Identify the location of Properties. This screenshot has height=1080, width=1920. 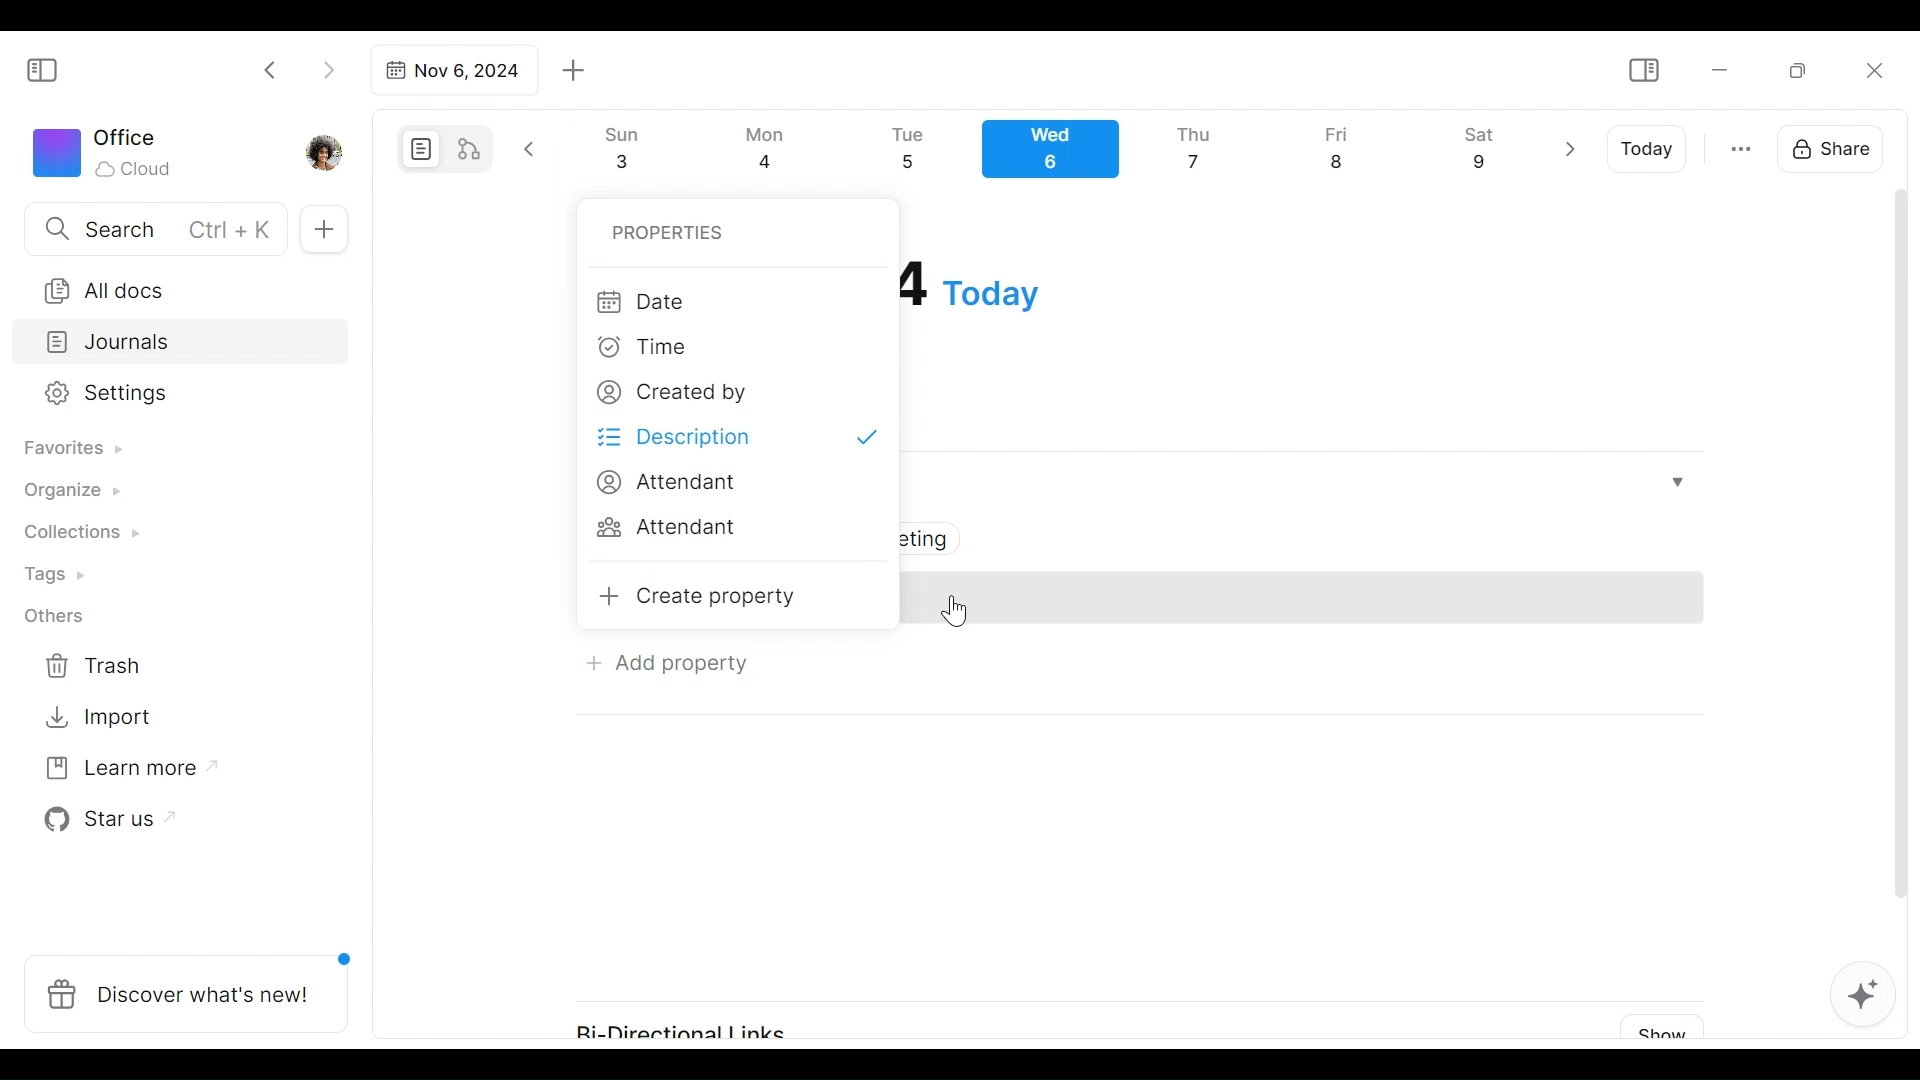
(662, 231).